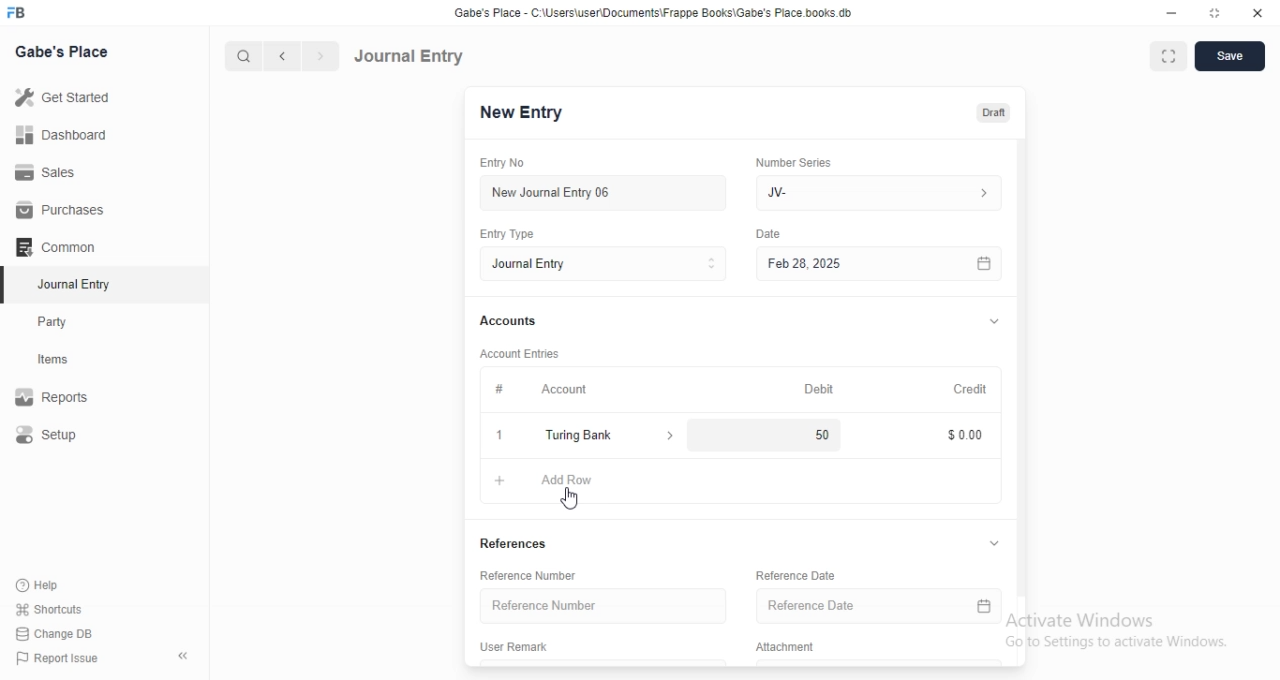 The image size is (1280, 680). Describe the element at coordinates (570, 499) in the screenshot. I see `cursor` at that location.